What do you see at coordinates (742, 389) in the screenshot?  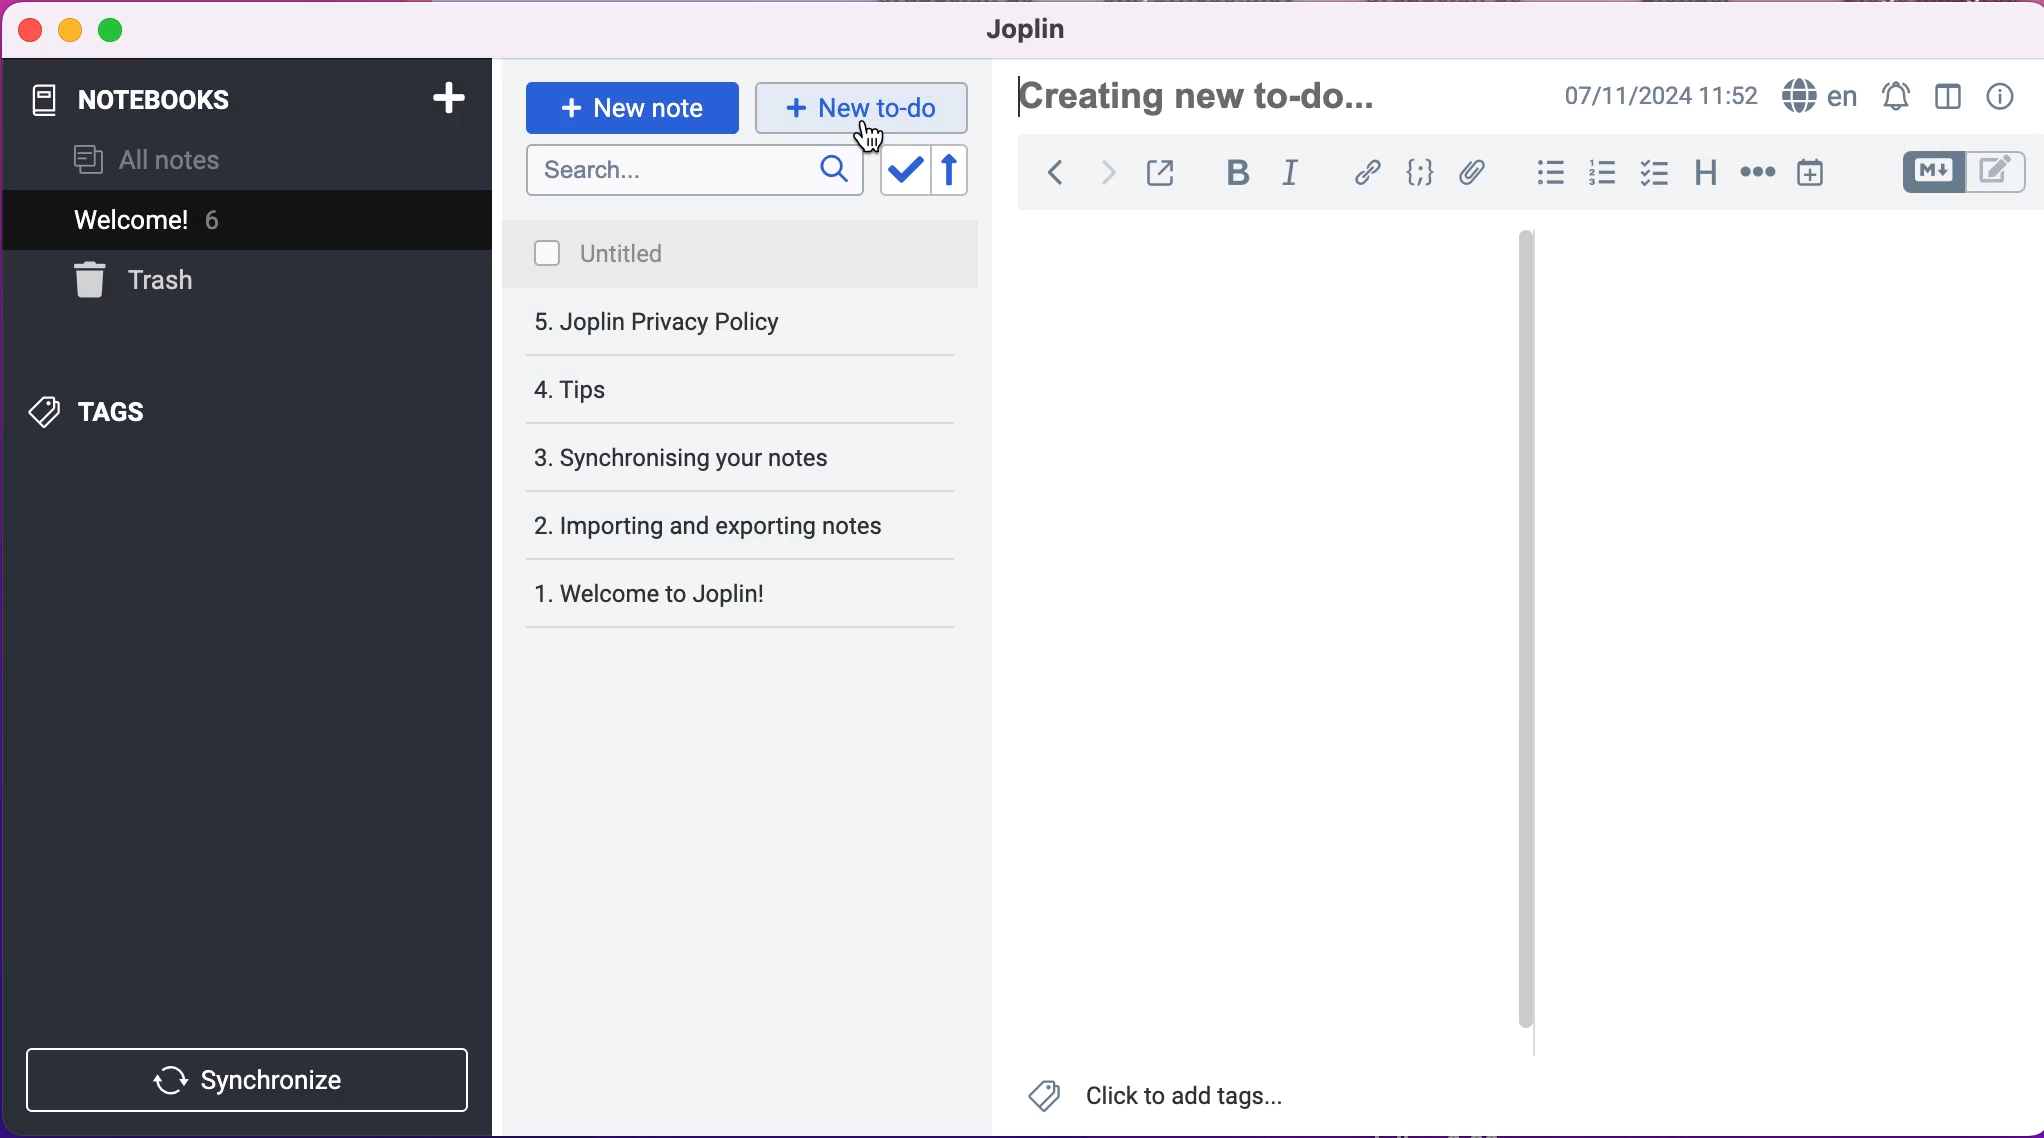 I see `synchronising your notes` at bounding box center [742, 389].